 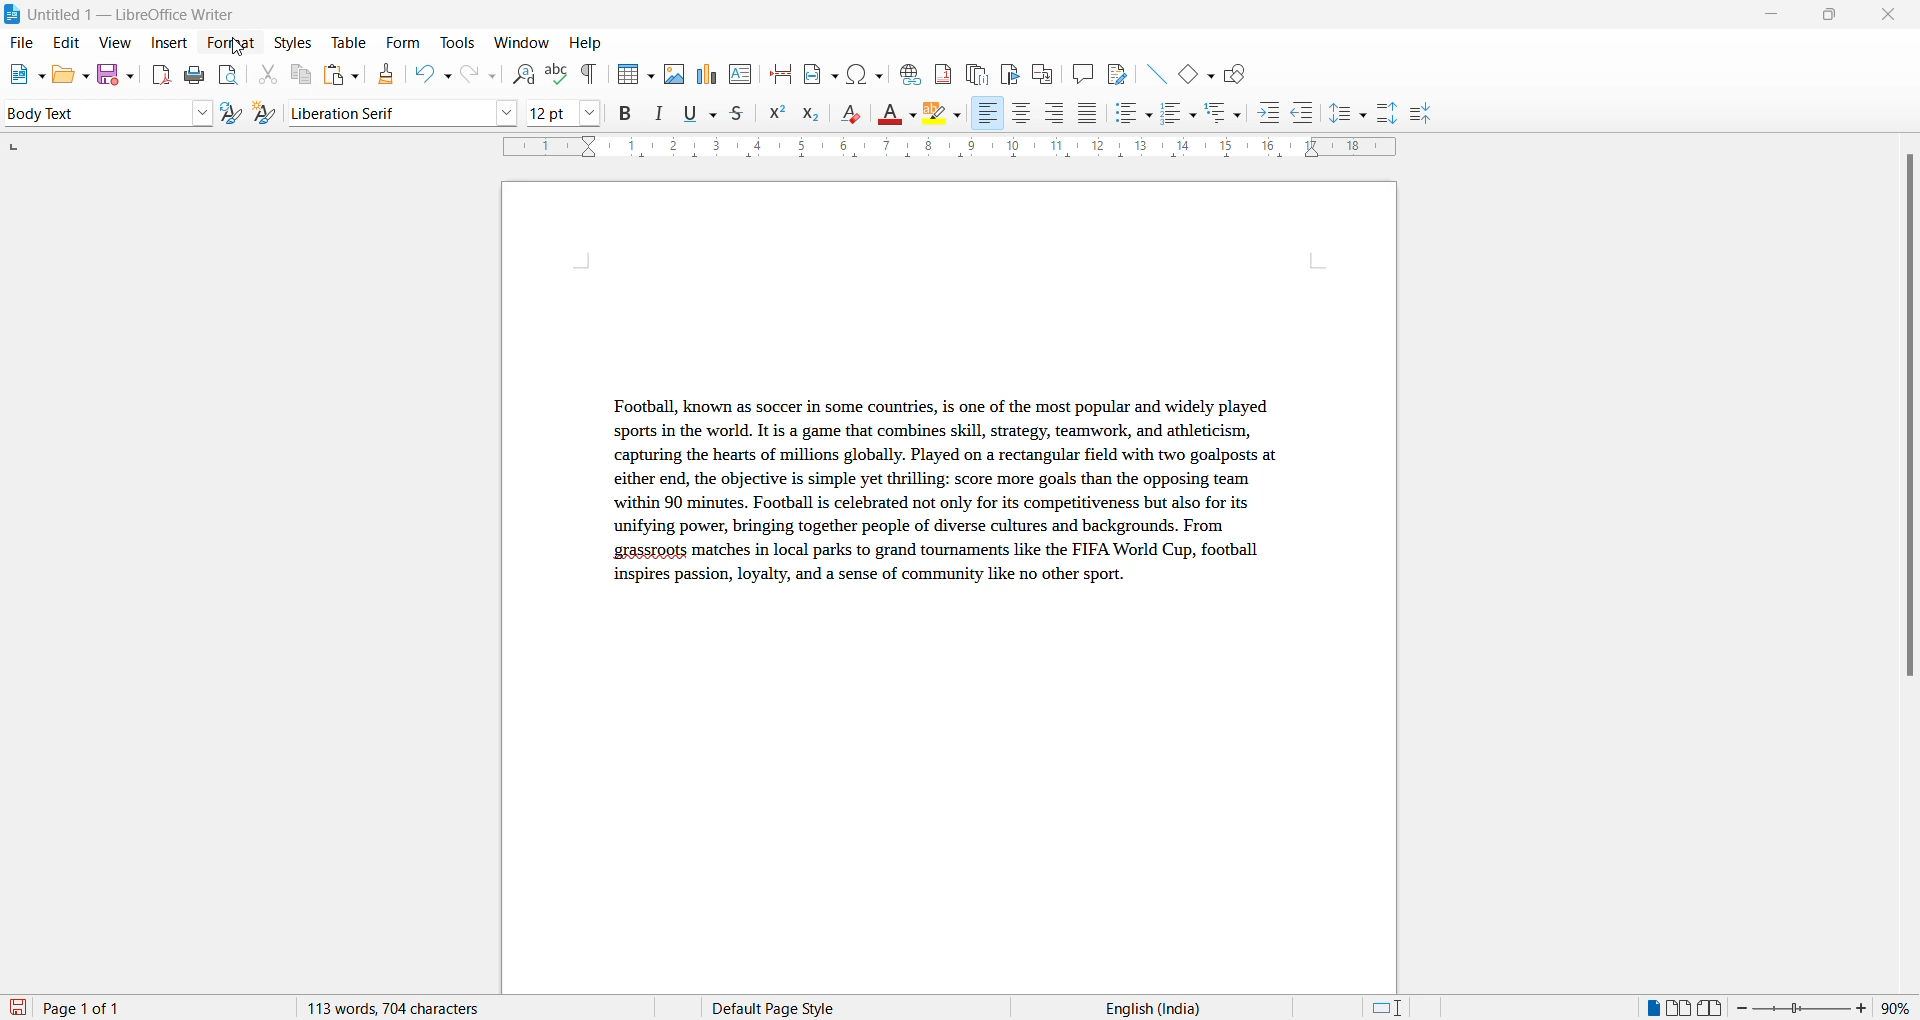 What do you see at coordinates (349, 42) in the screenshot?
I see `table` at bounding box center [349, 42].